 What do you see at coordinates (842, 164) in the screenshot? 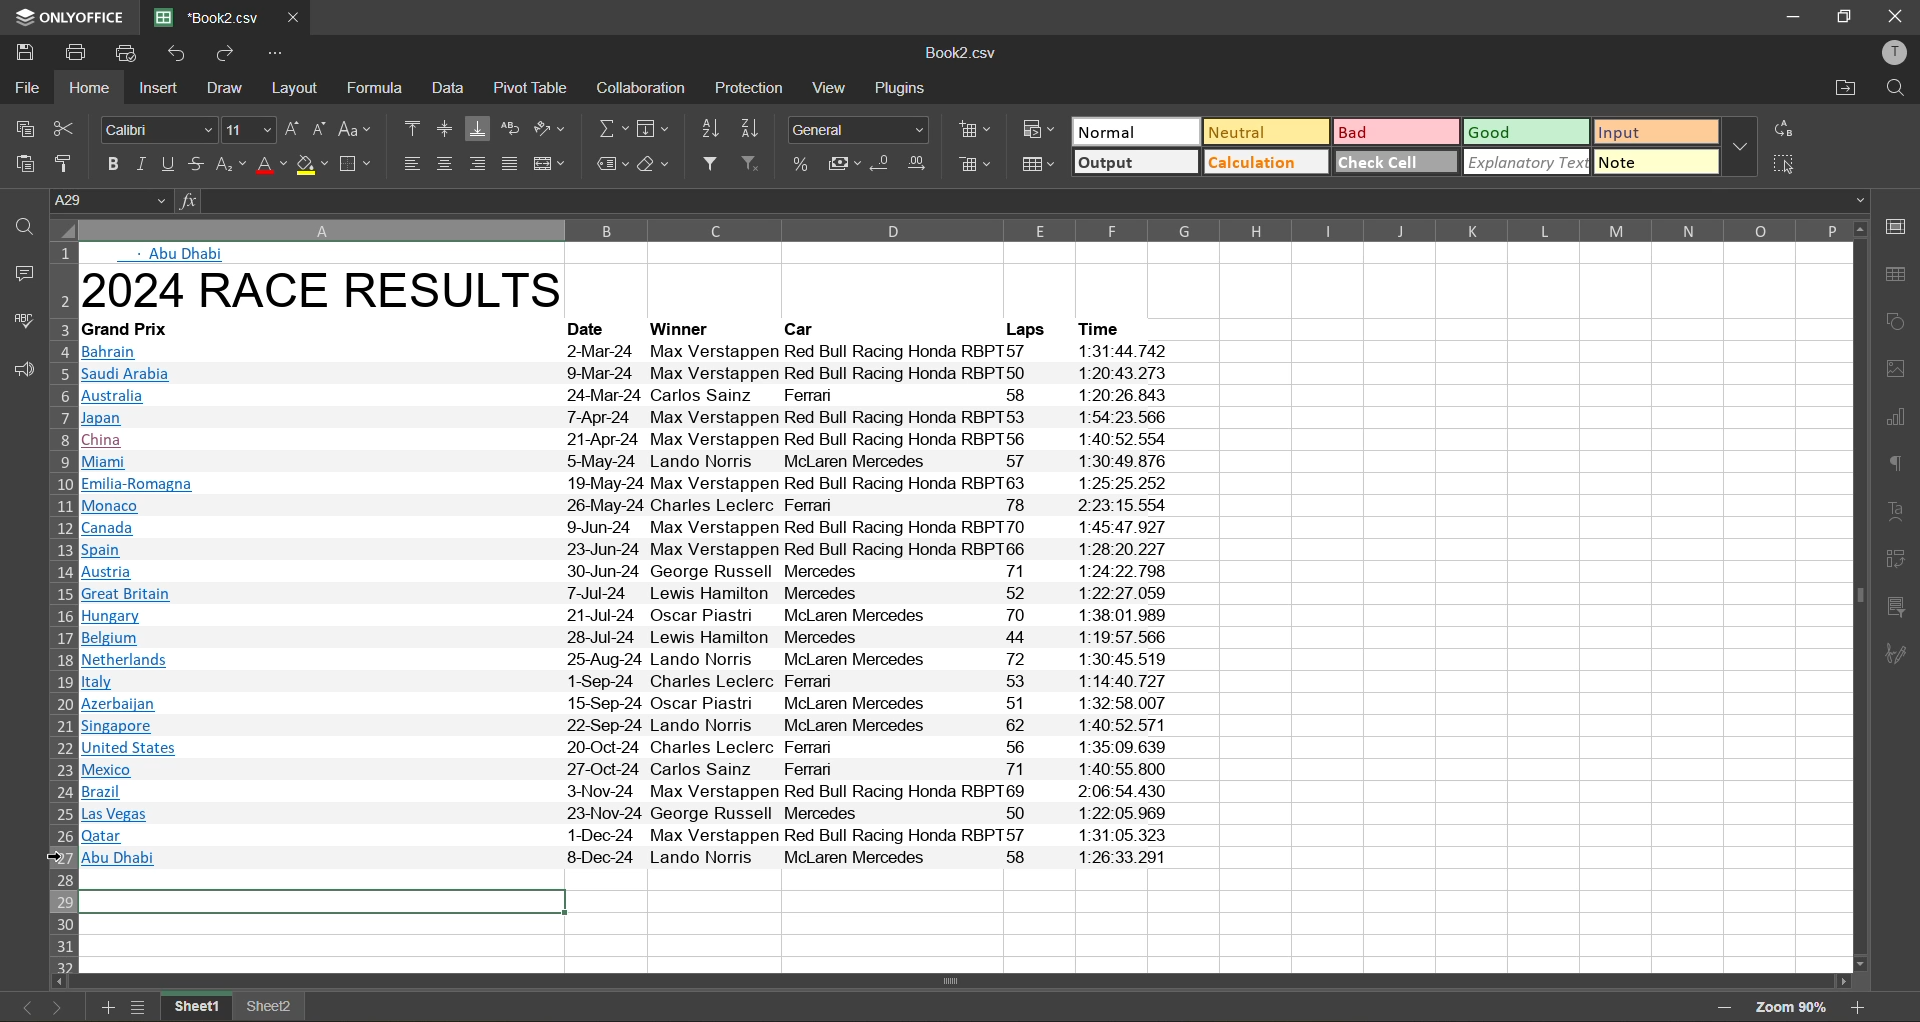
I see `accounting` at bounding box center [842, 164].